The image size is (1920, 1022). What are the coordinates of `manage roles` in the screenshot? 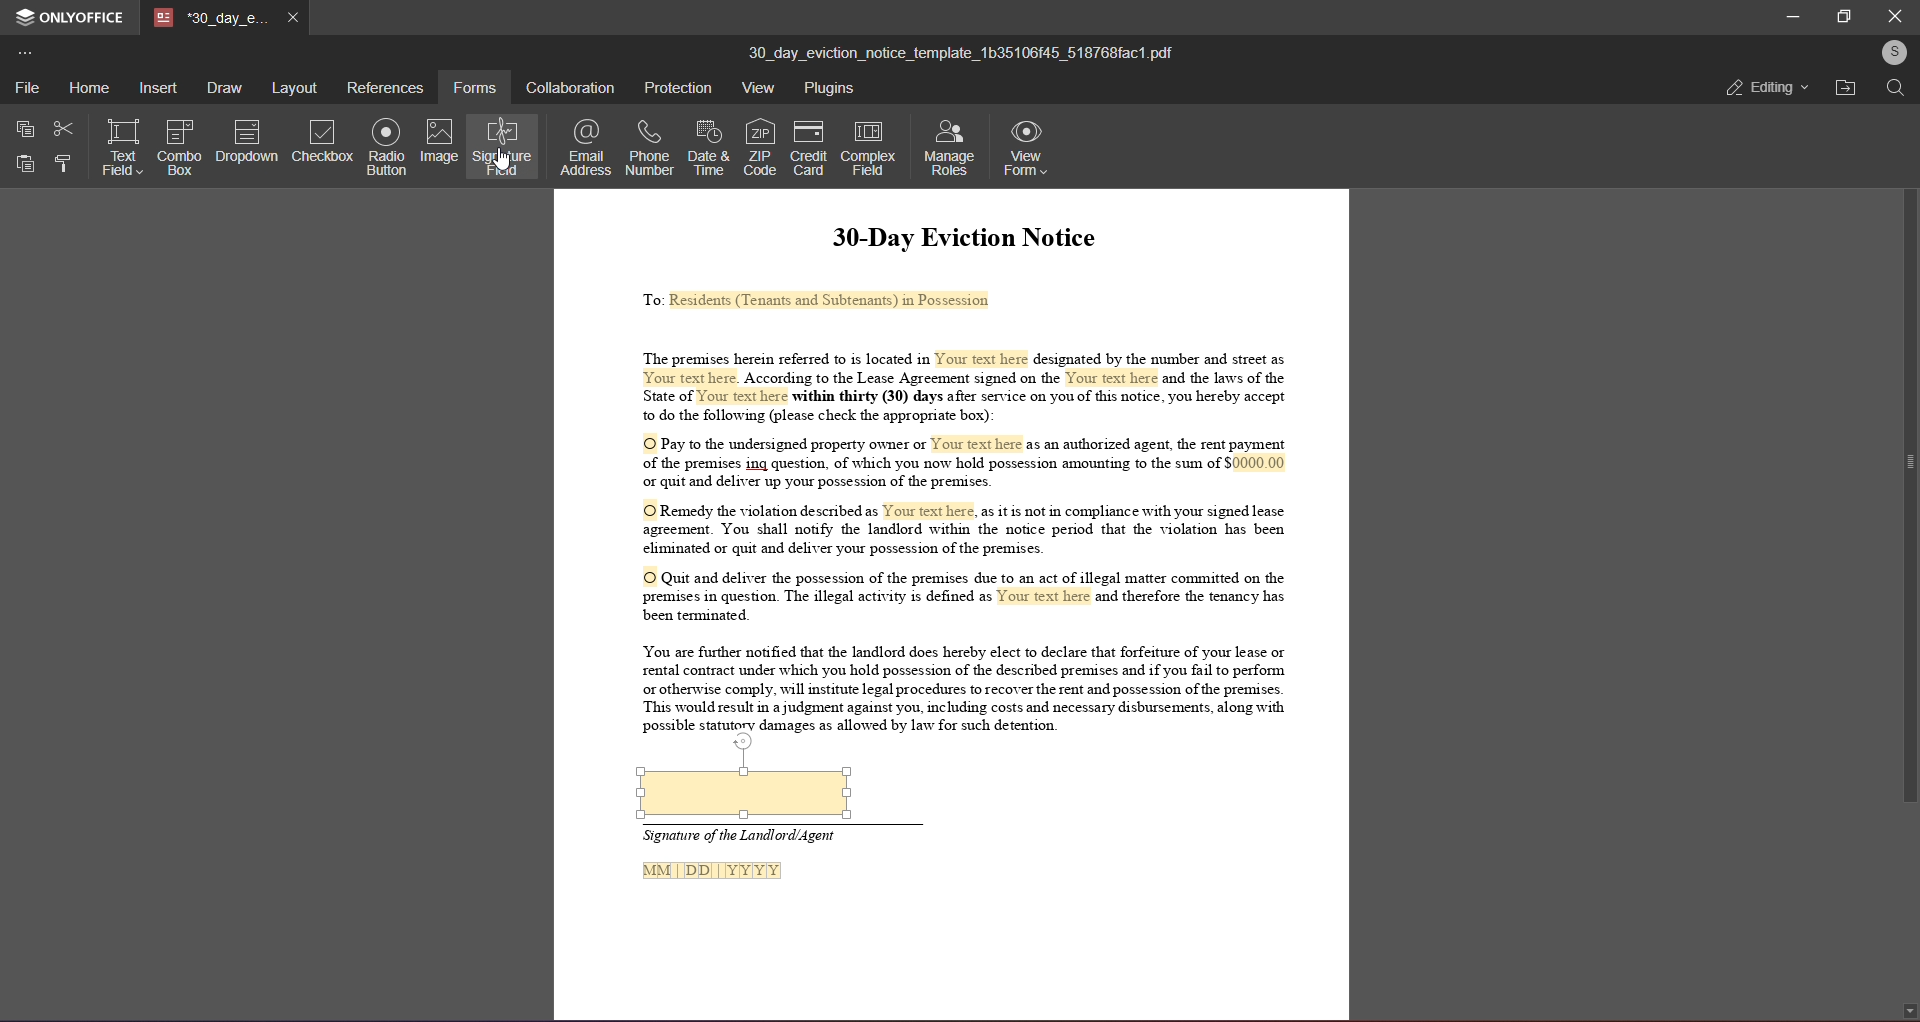 It's located at (949, 146).